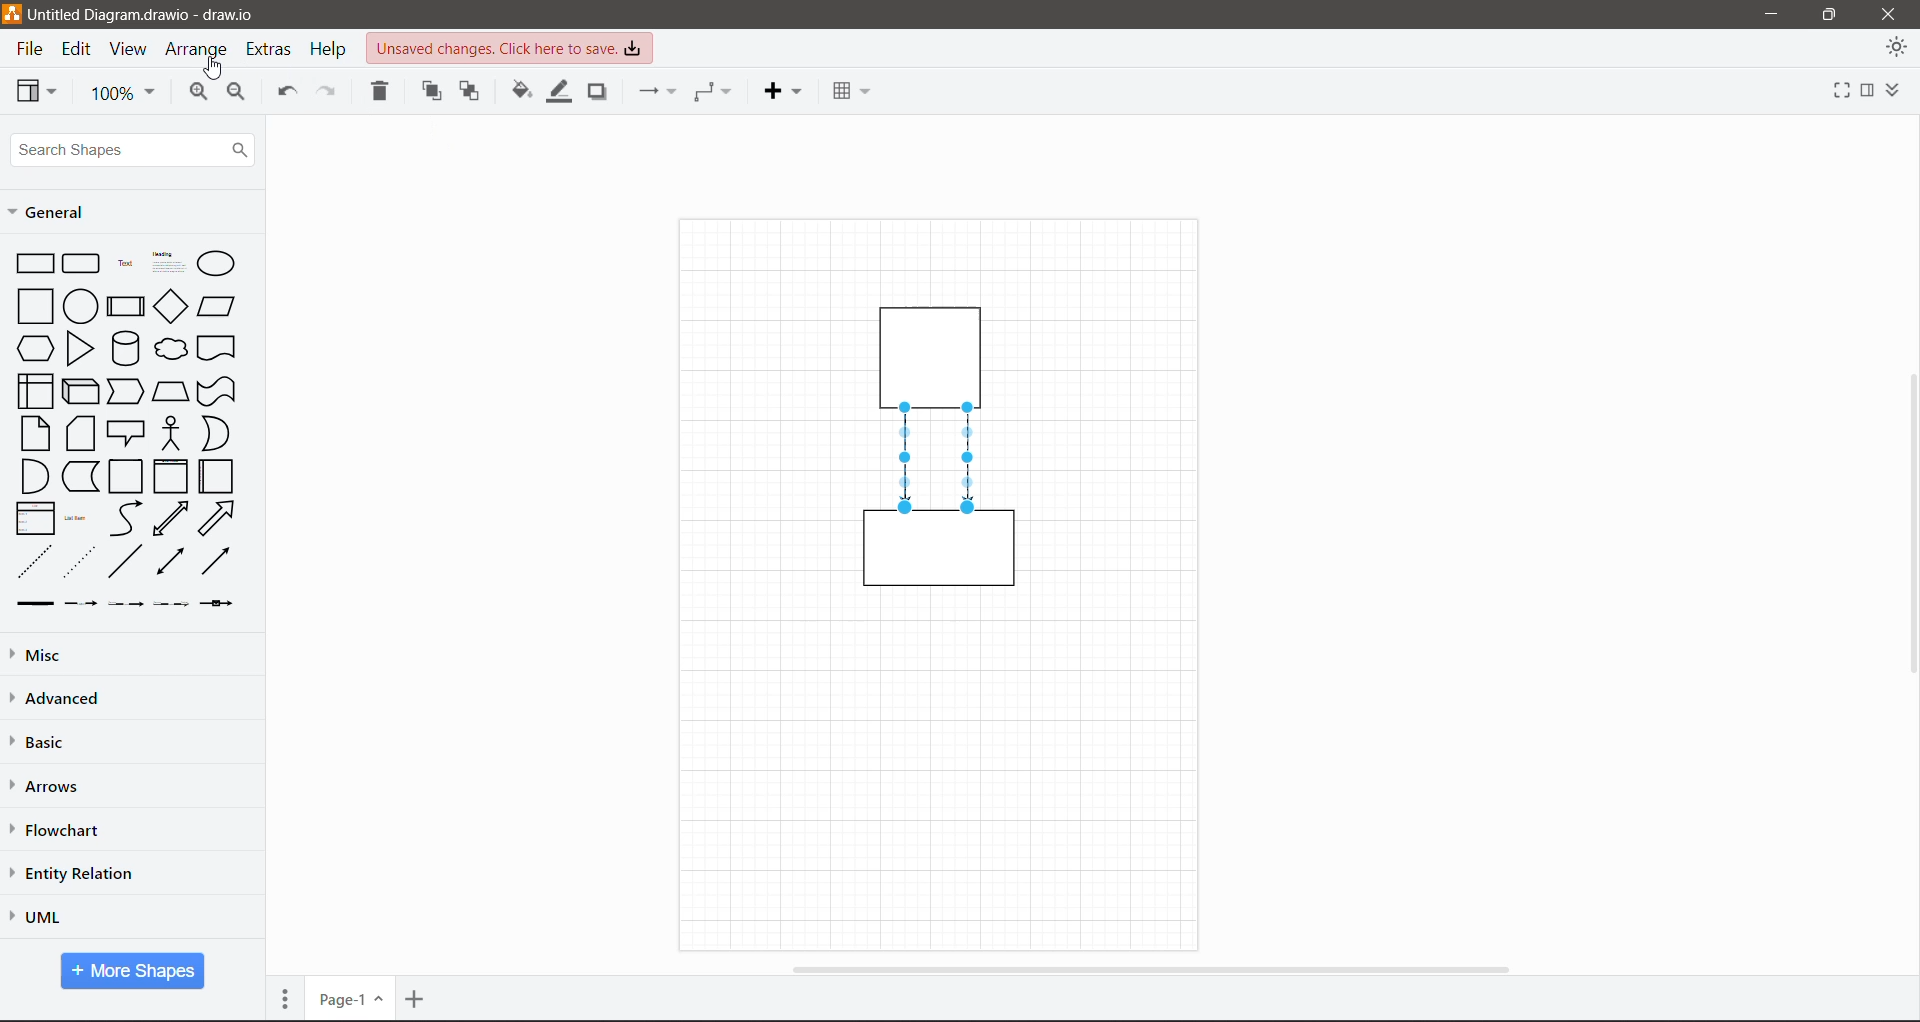  I want to click on dashed line, so click(35, 561).